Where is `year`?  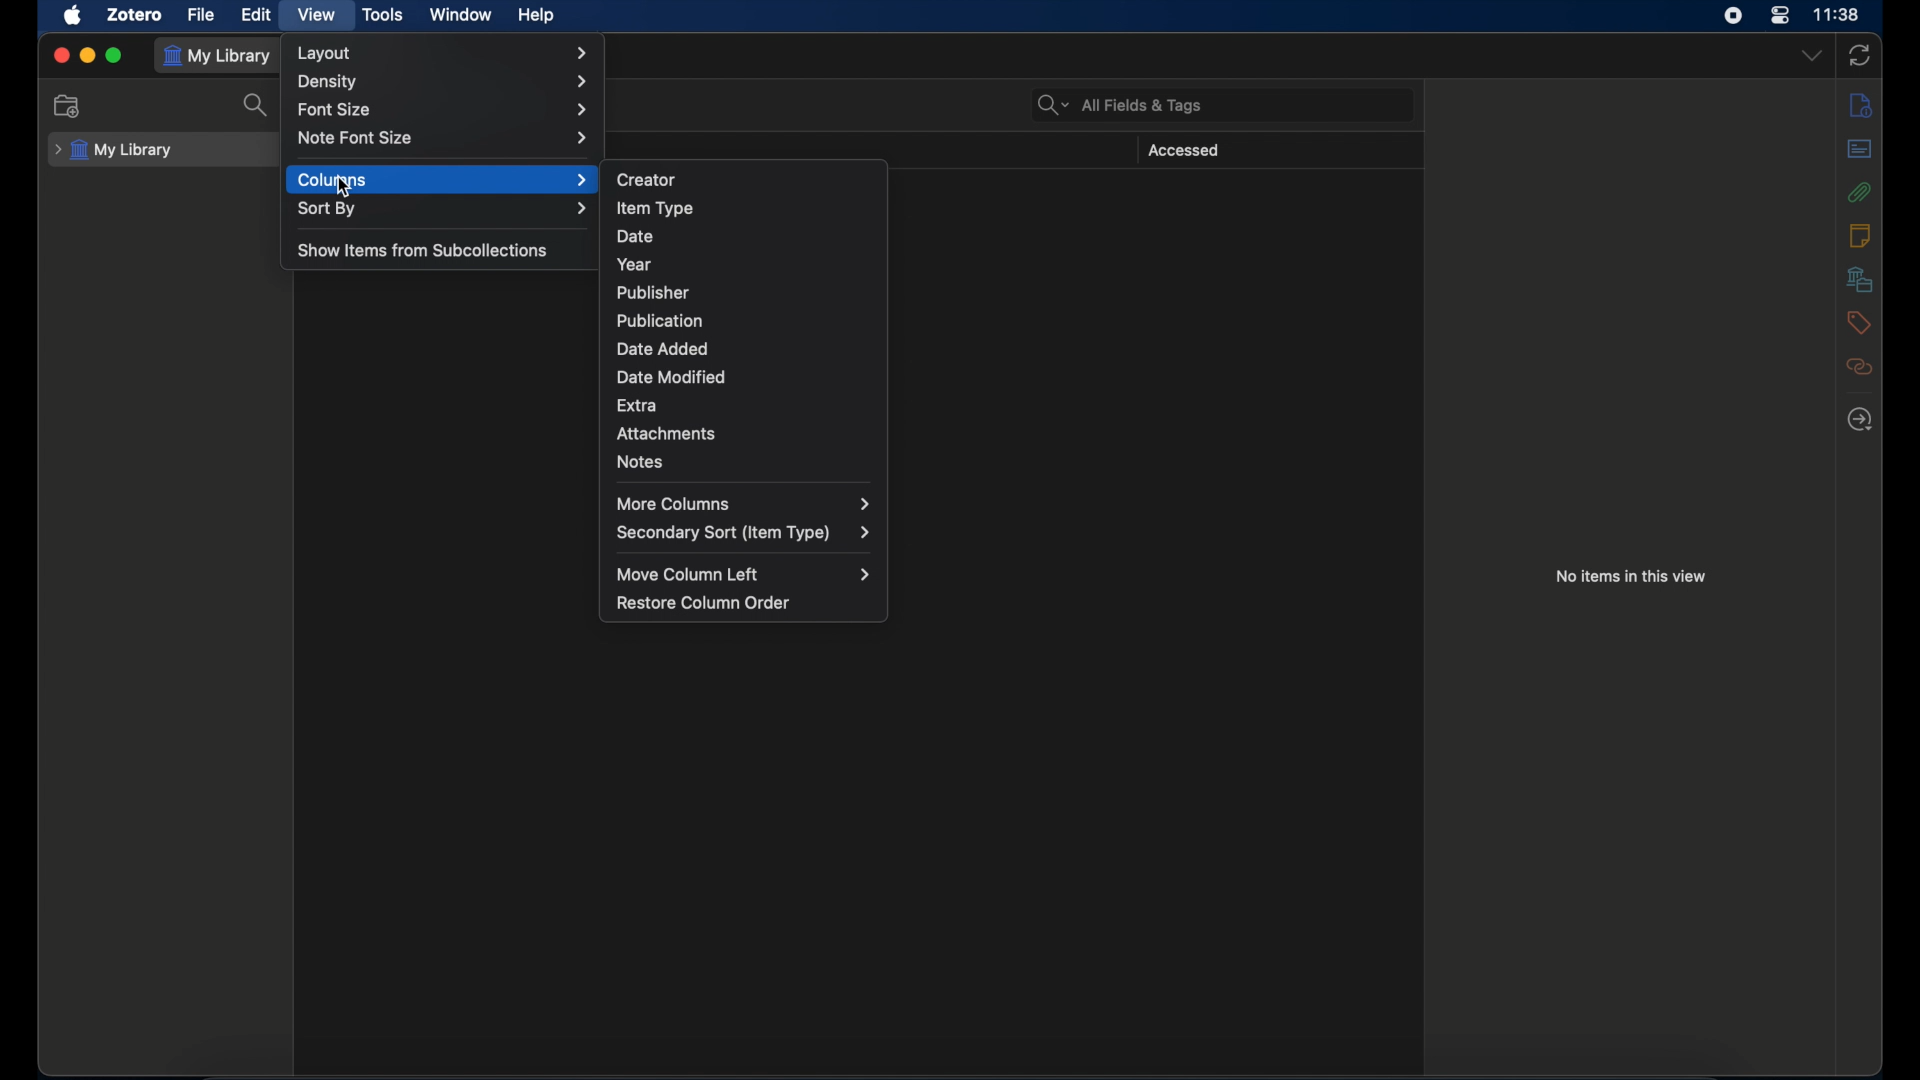
year is located at coordinates (634, 264).